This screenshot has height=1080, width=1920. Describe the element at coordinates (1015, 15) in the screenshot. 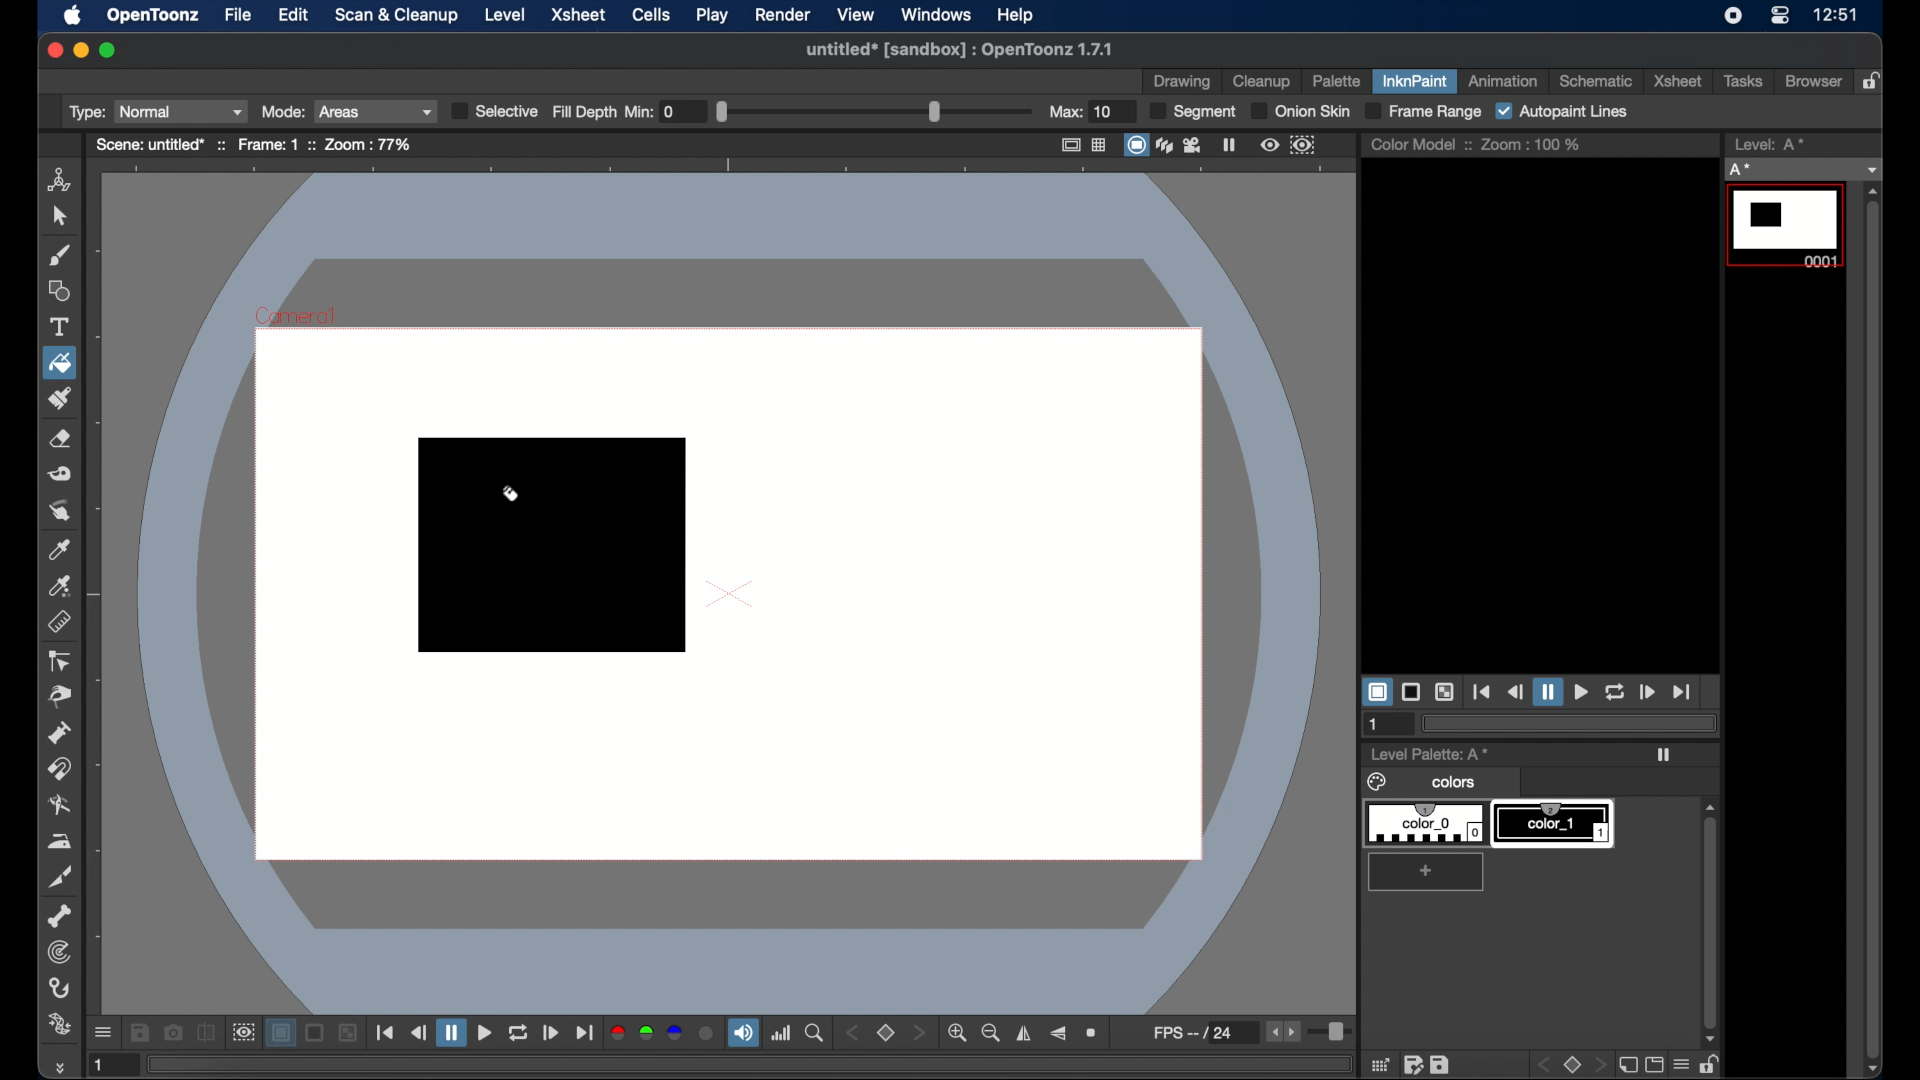

I see `help` at that location.